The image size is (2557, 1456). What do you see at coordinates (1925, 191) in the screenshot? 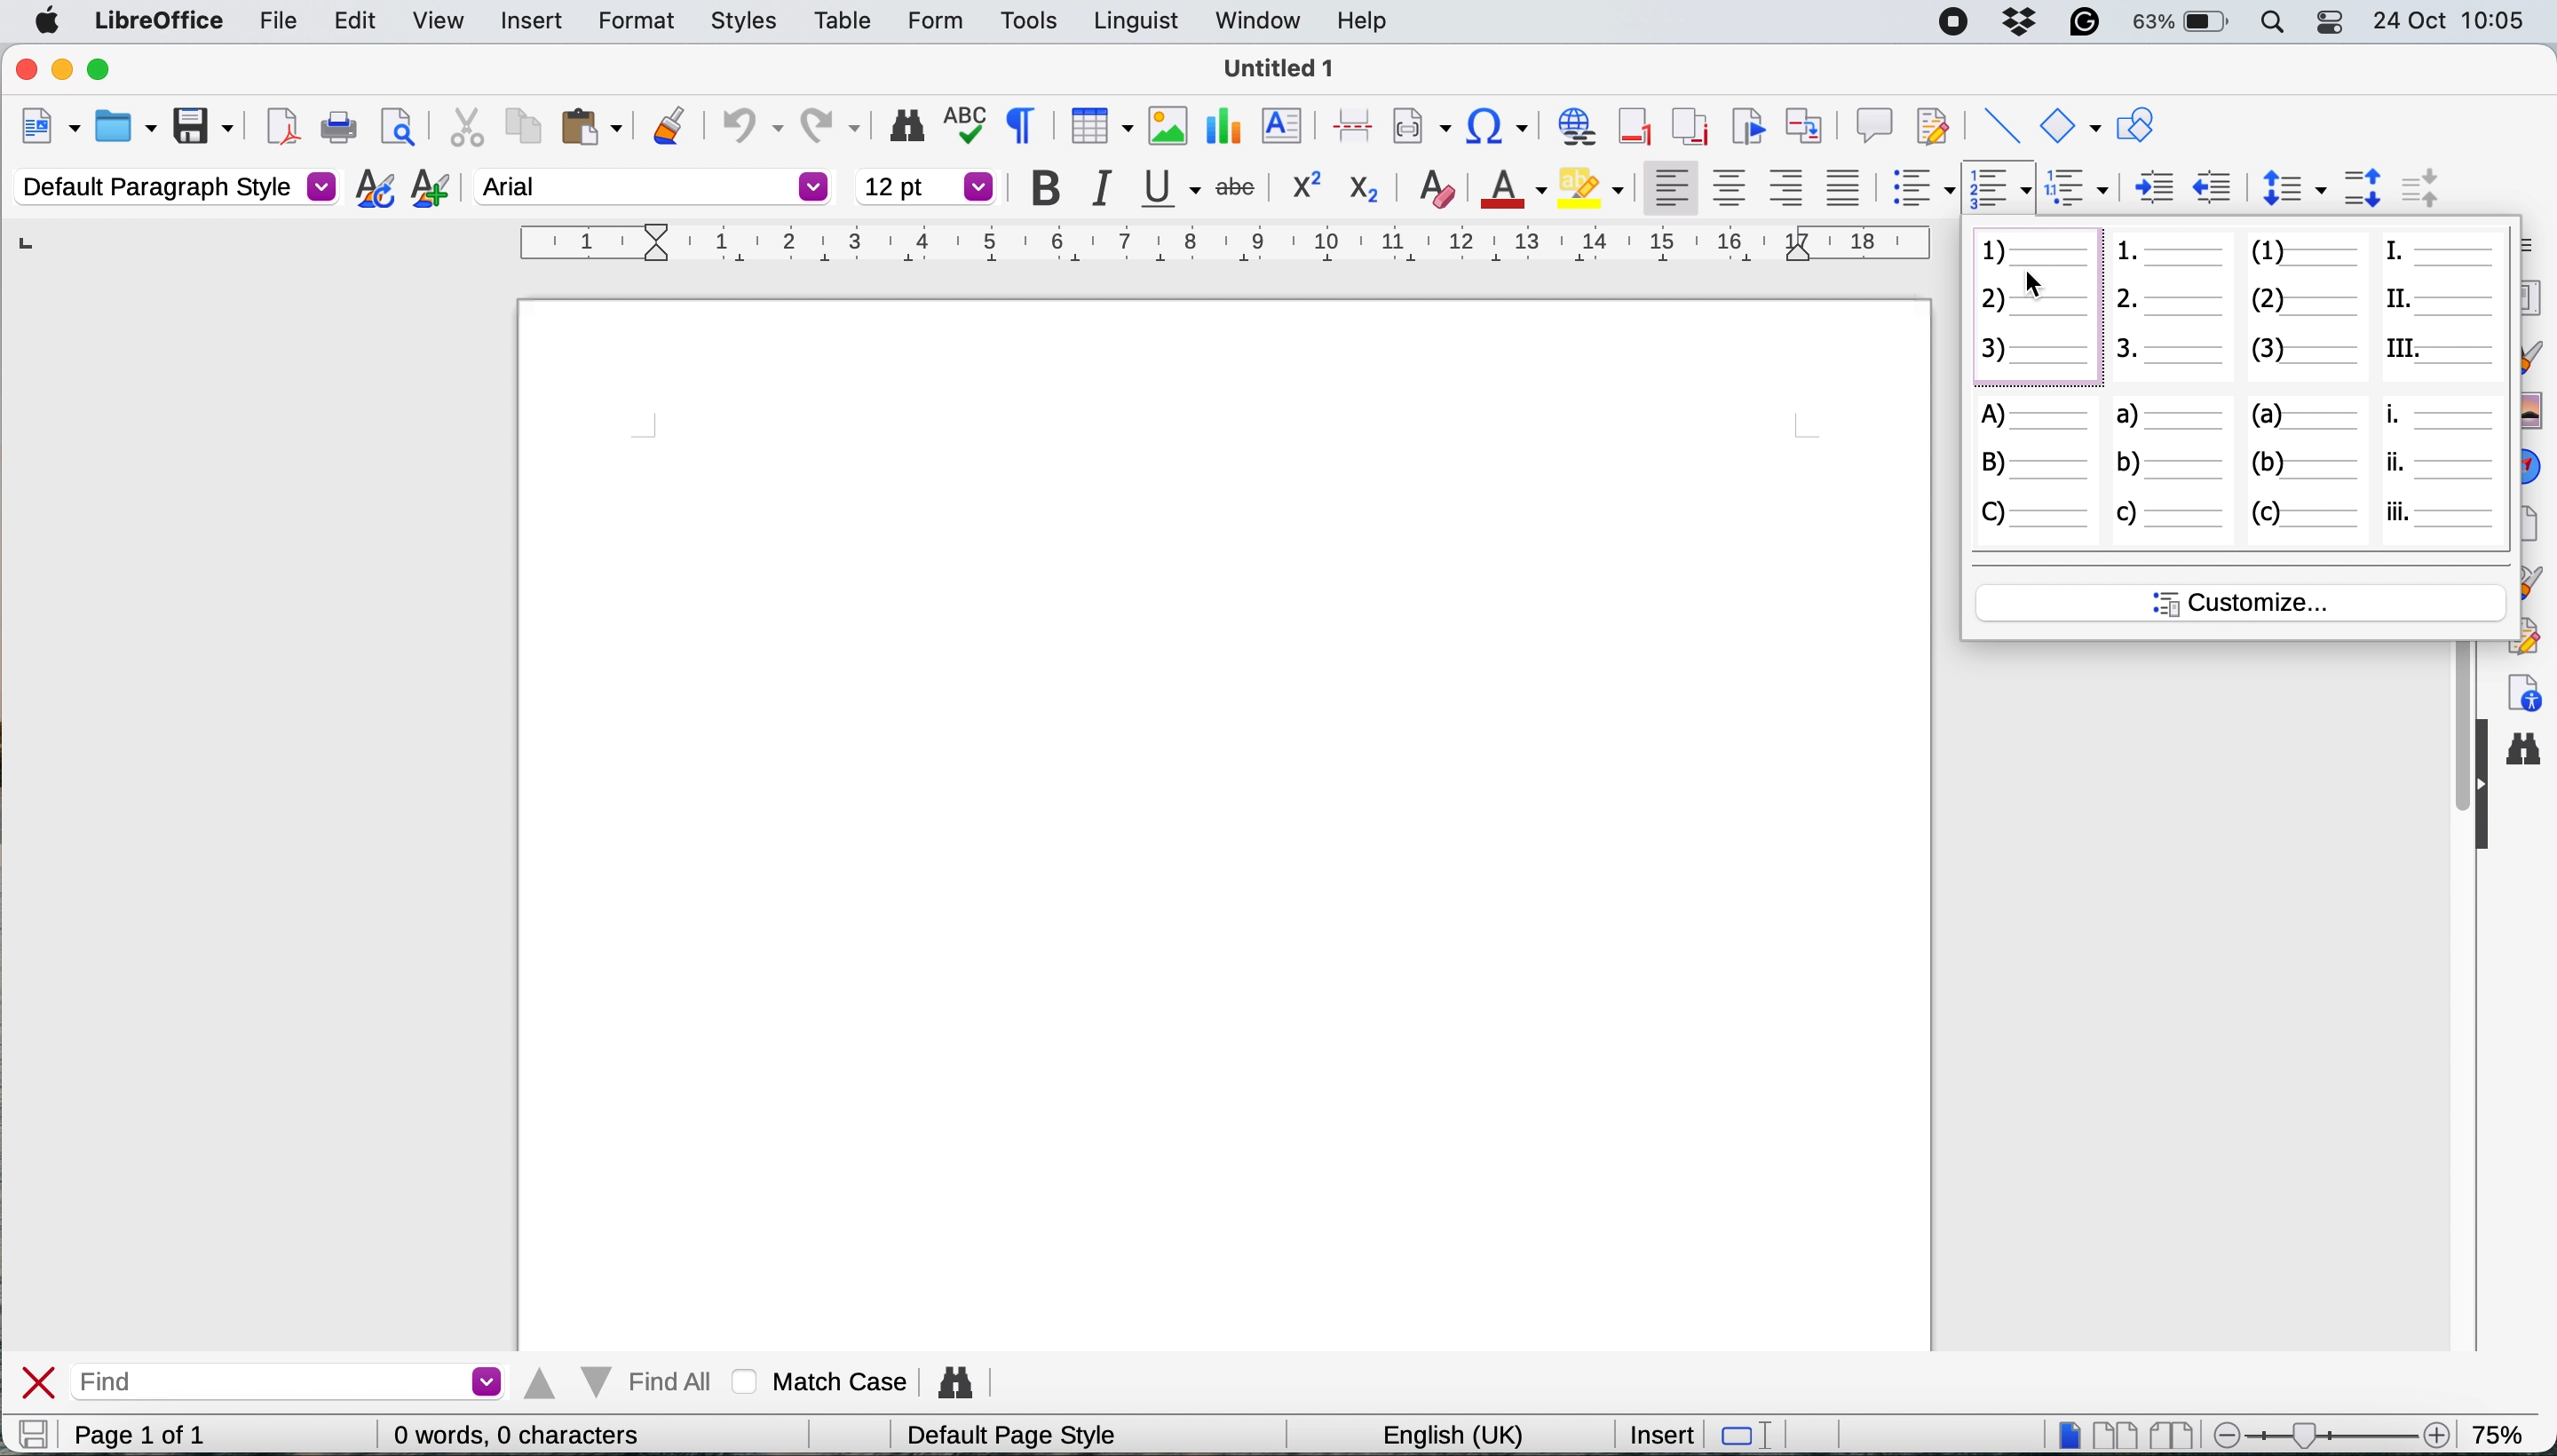
I see `toggle unordered list` at bounding box center [1925, 191].